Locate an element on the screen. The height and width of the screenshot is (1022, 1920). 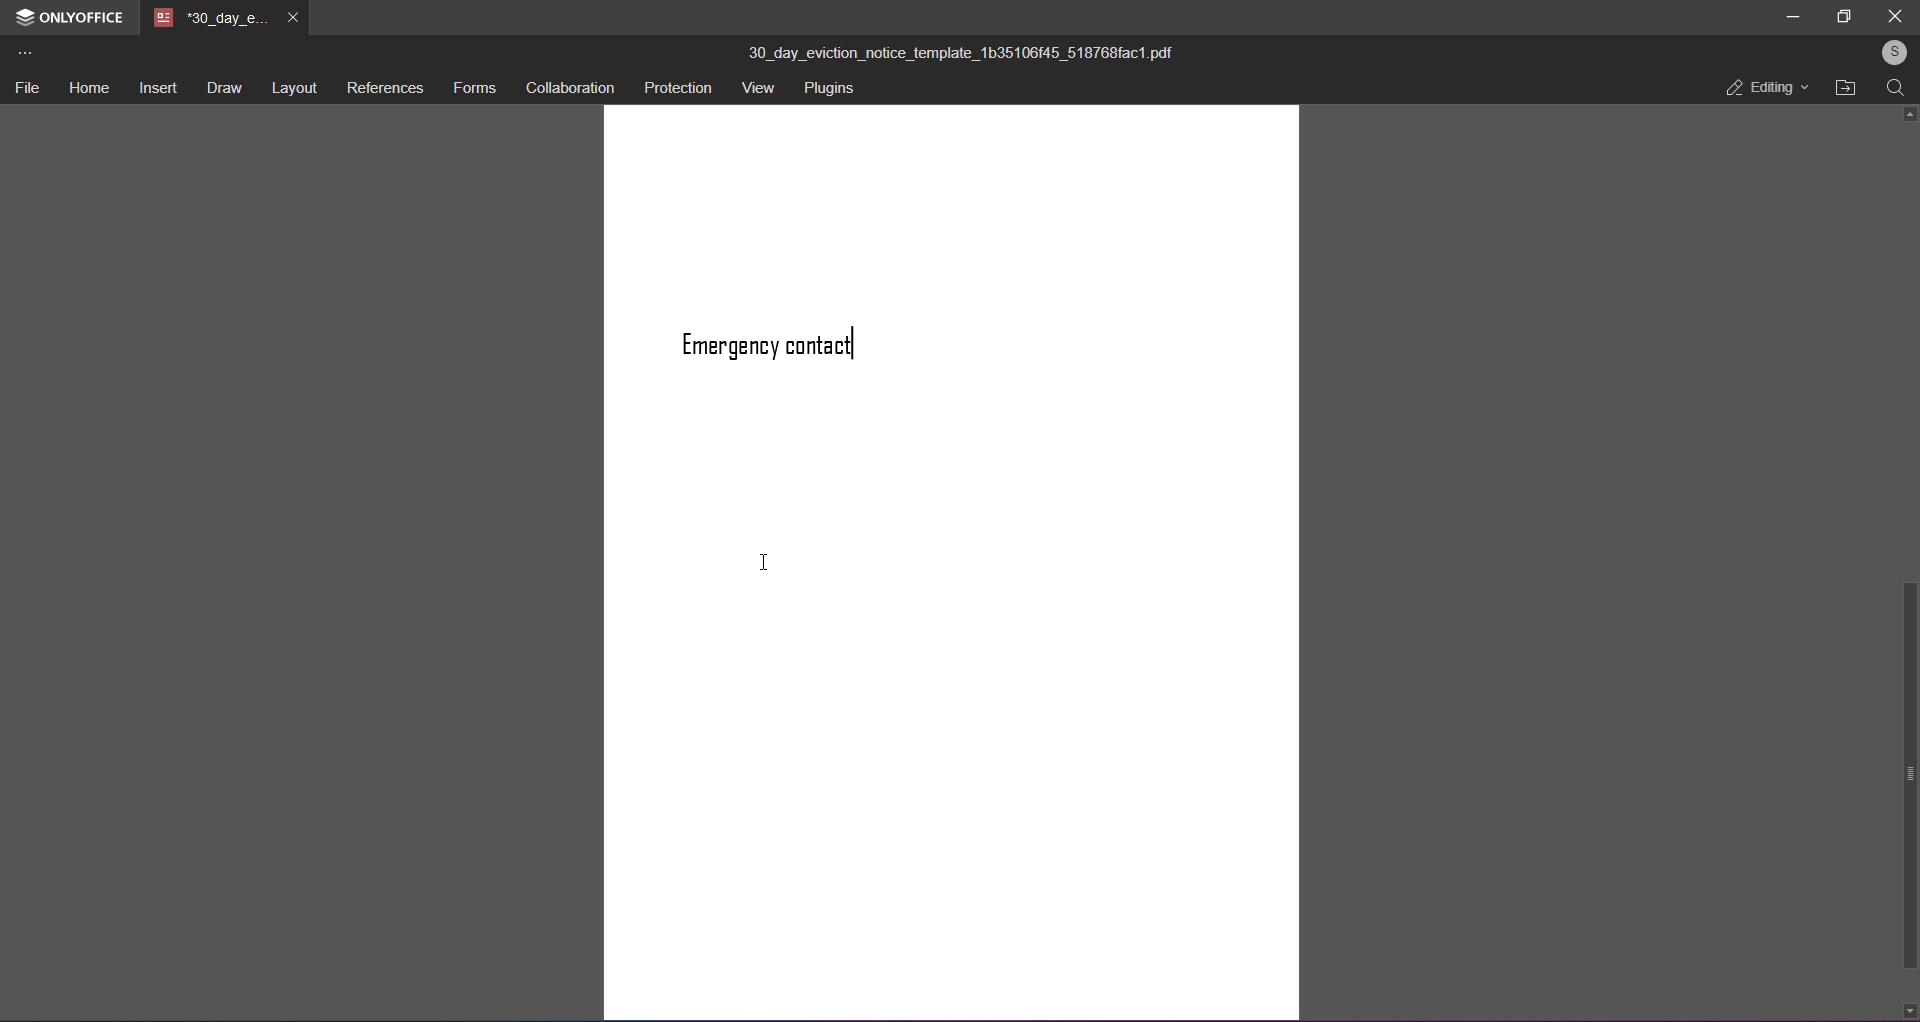
collaboration is located at coordinates (573, 89).